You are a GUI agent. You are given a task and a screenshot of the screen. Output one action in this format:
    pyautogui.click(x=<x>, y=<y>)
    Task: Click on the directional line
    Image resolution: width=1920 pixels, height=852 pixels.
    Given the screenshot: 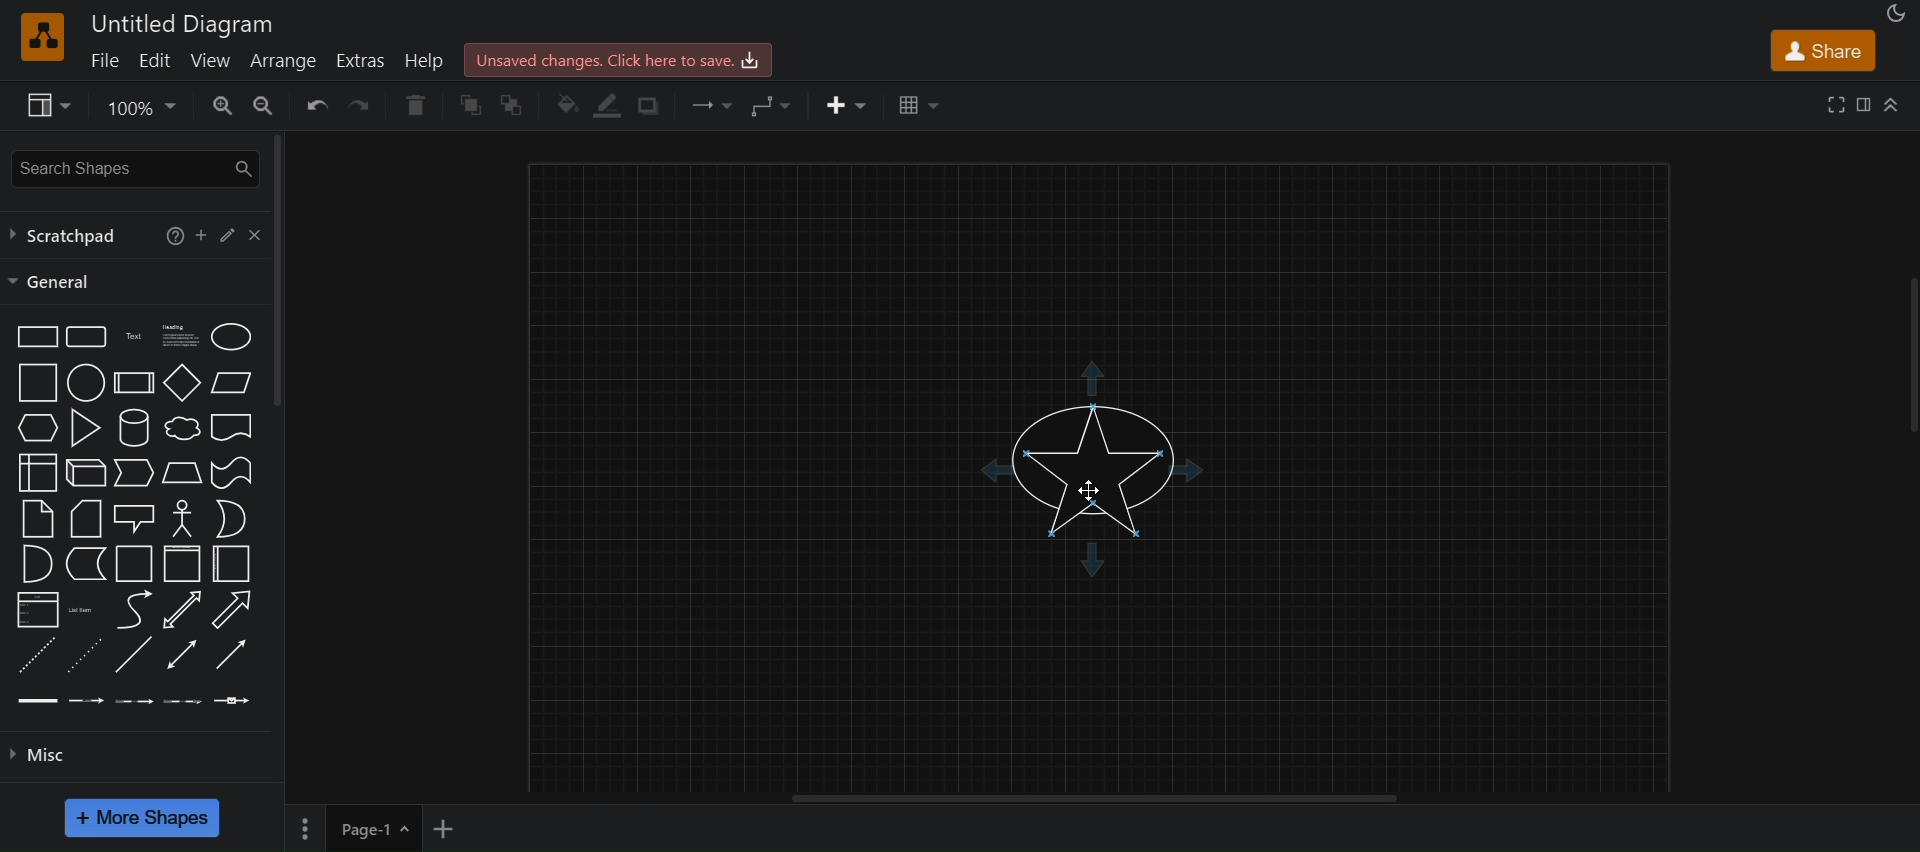 What is the action you would take?
    pyautogui.click(x=231, y=653)
    